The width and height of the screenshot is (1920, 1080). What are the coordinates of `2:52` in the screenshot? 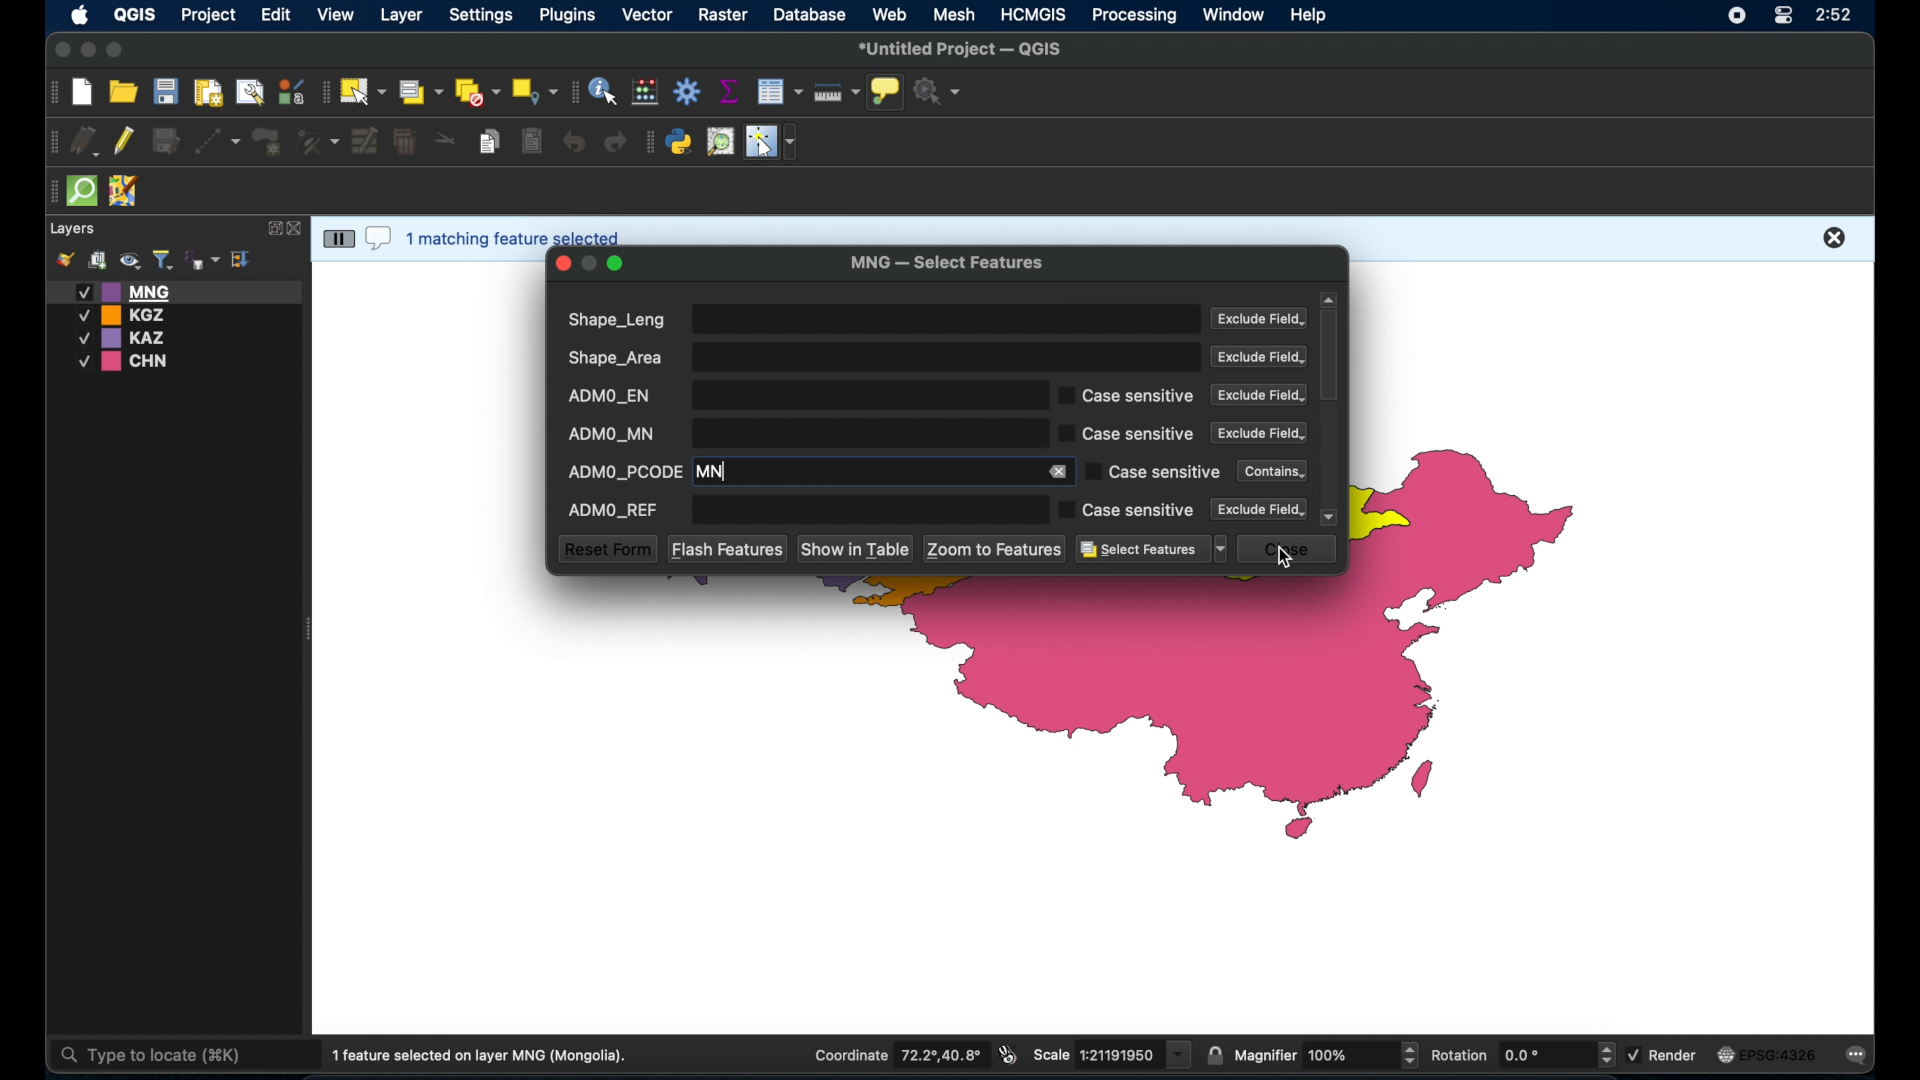 It's located at (1832, 16).